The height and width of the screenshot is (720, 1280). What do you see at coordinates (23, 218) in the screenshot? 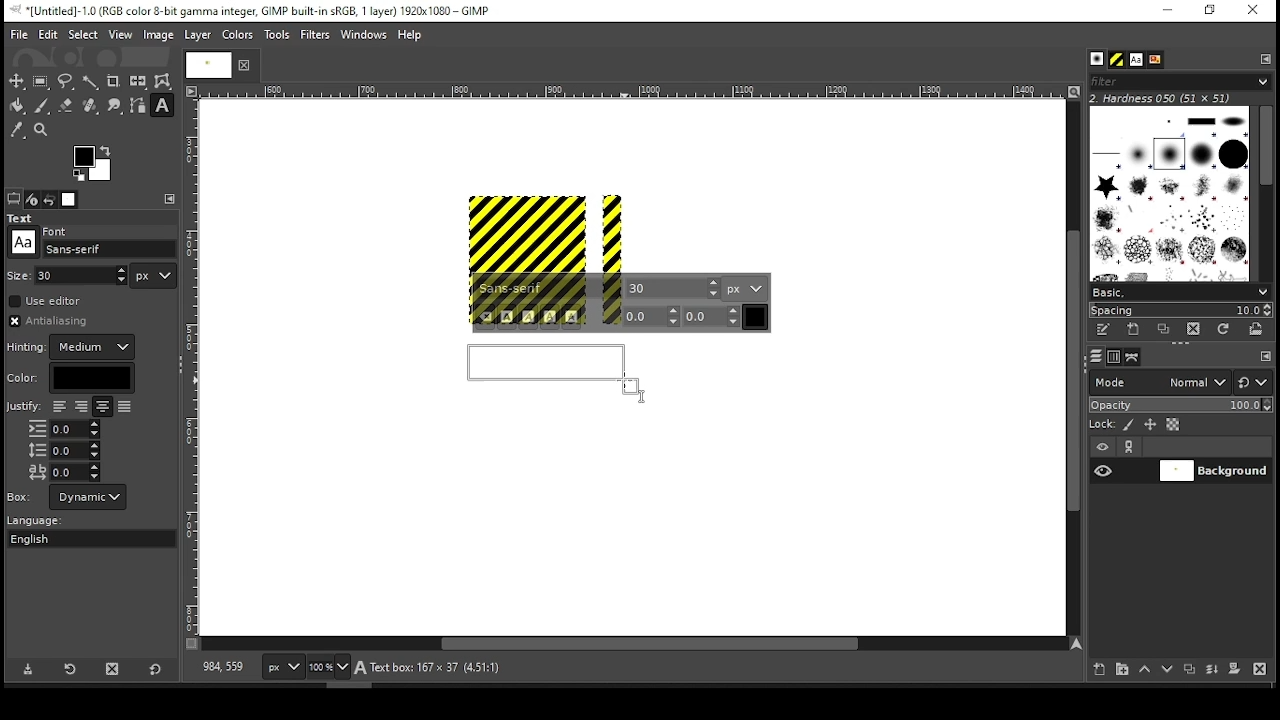
I see `text` at bounding box center [23, 218].